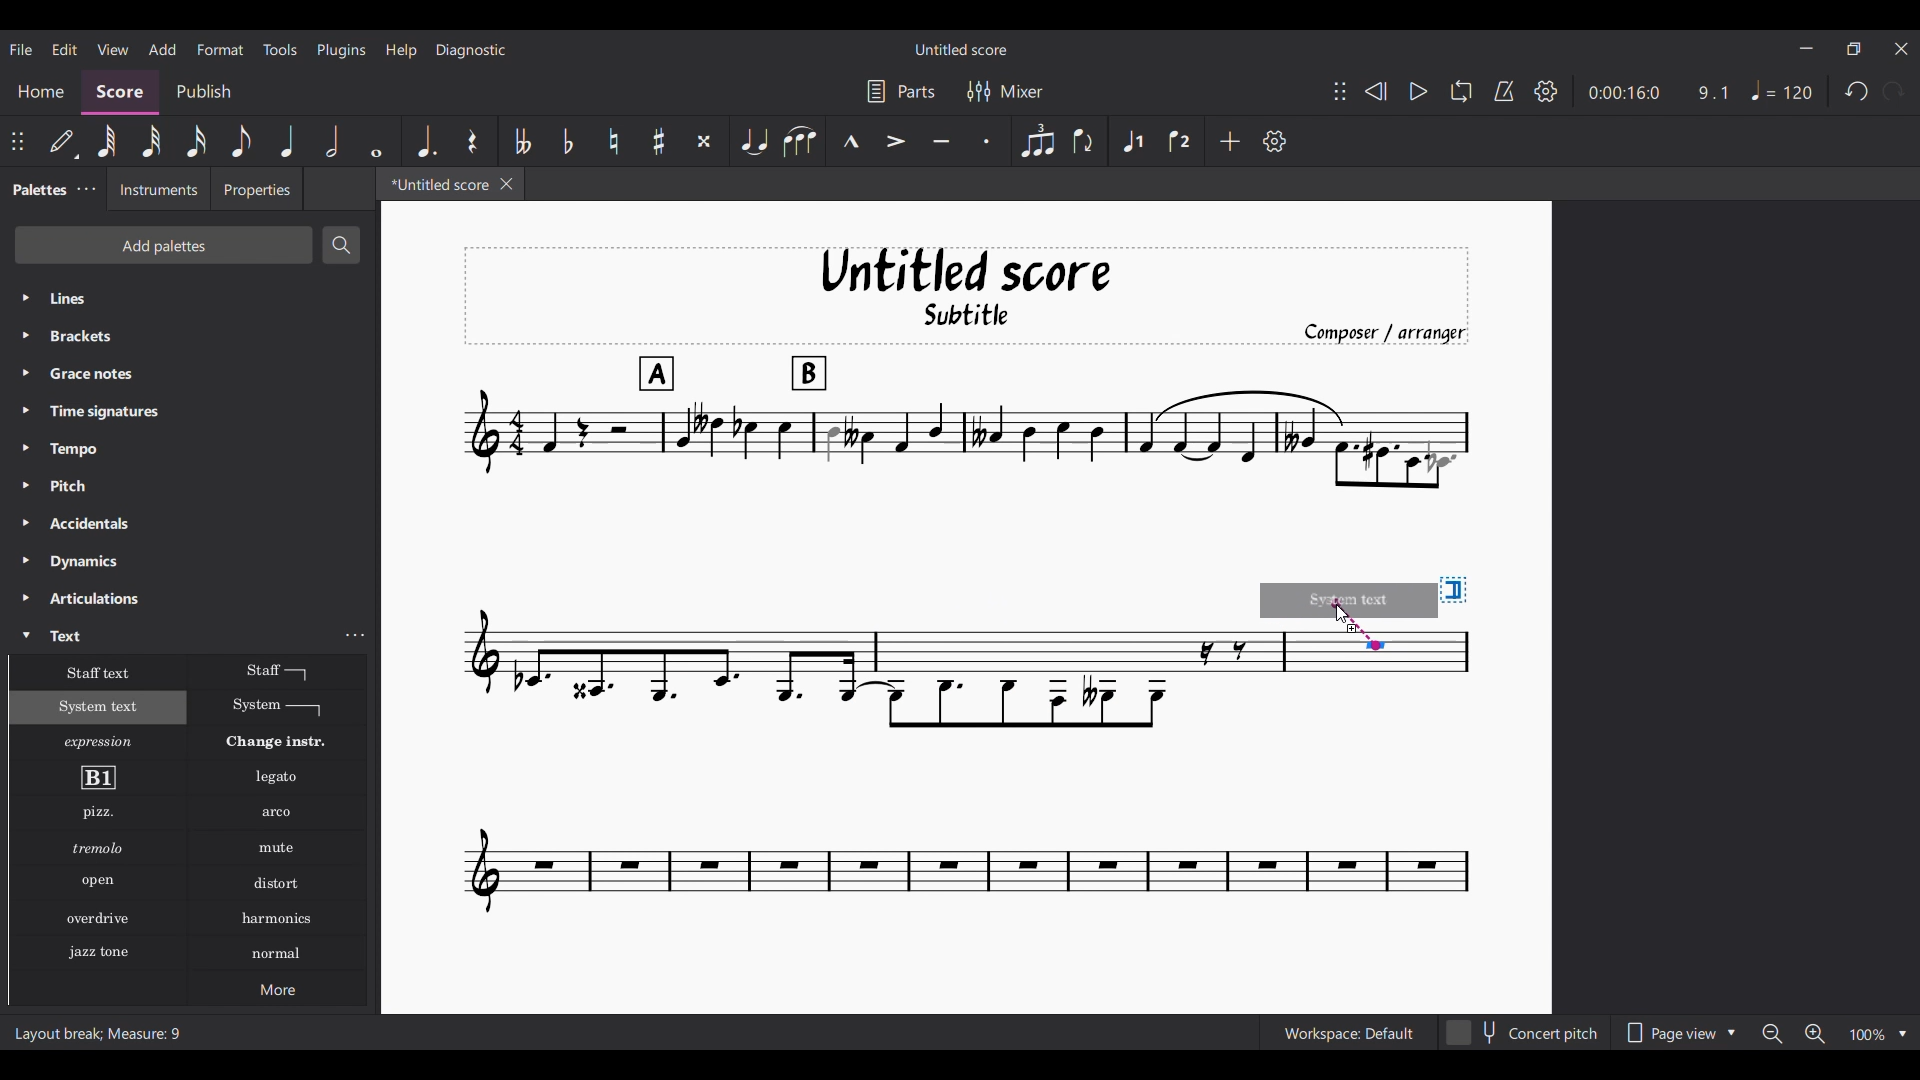 Image resolution: width=1920 pixels, height=1080 pixels. Describe the element at coordinates (287, 140) in the screenshot. I see `Quarter note` at that location.